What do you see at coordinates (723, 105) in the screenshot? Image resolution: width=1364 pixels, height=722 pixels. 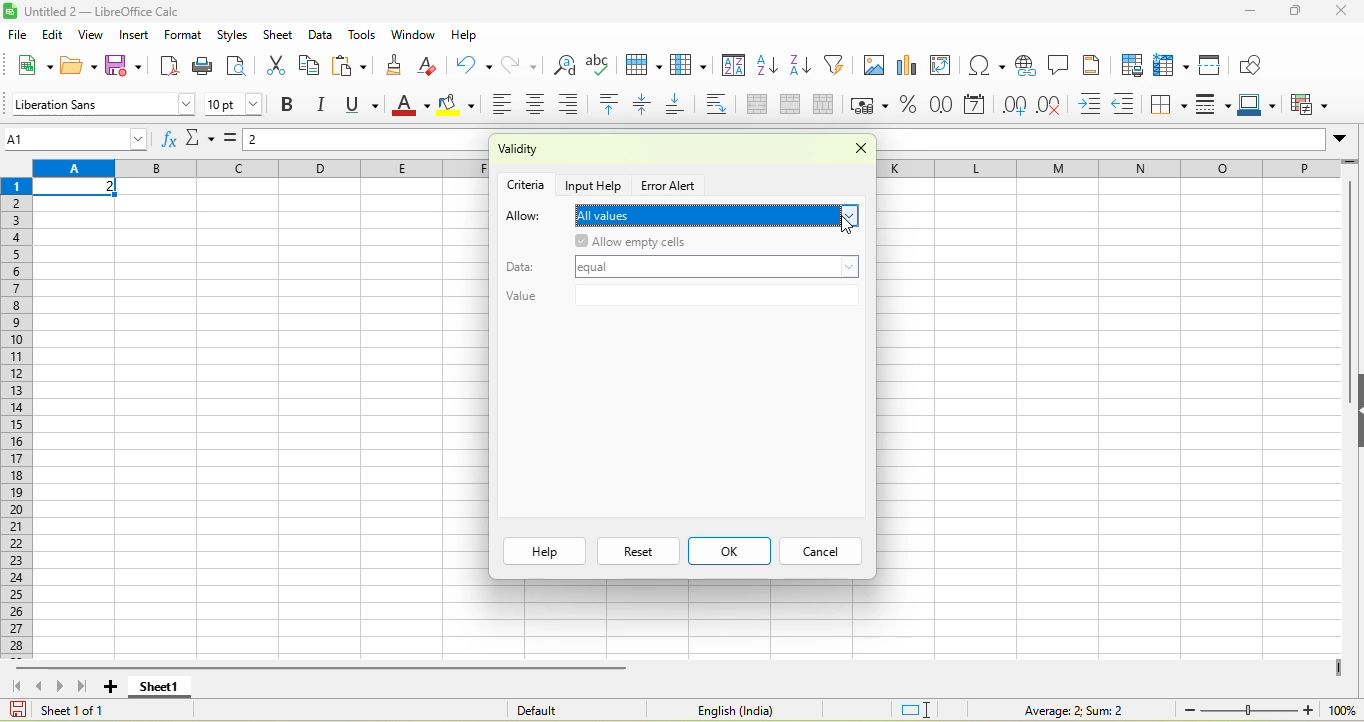 I see `wrap` at bounding box center [723, 105].